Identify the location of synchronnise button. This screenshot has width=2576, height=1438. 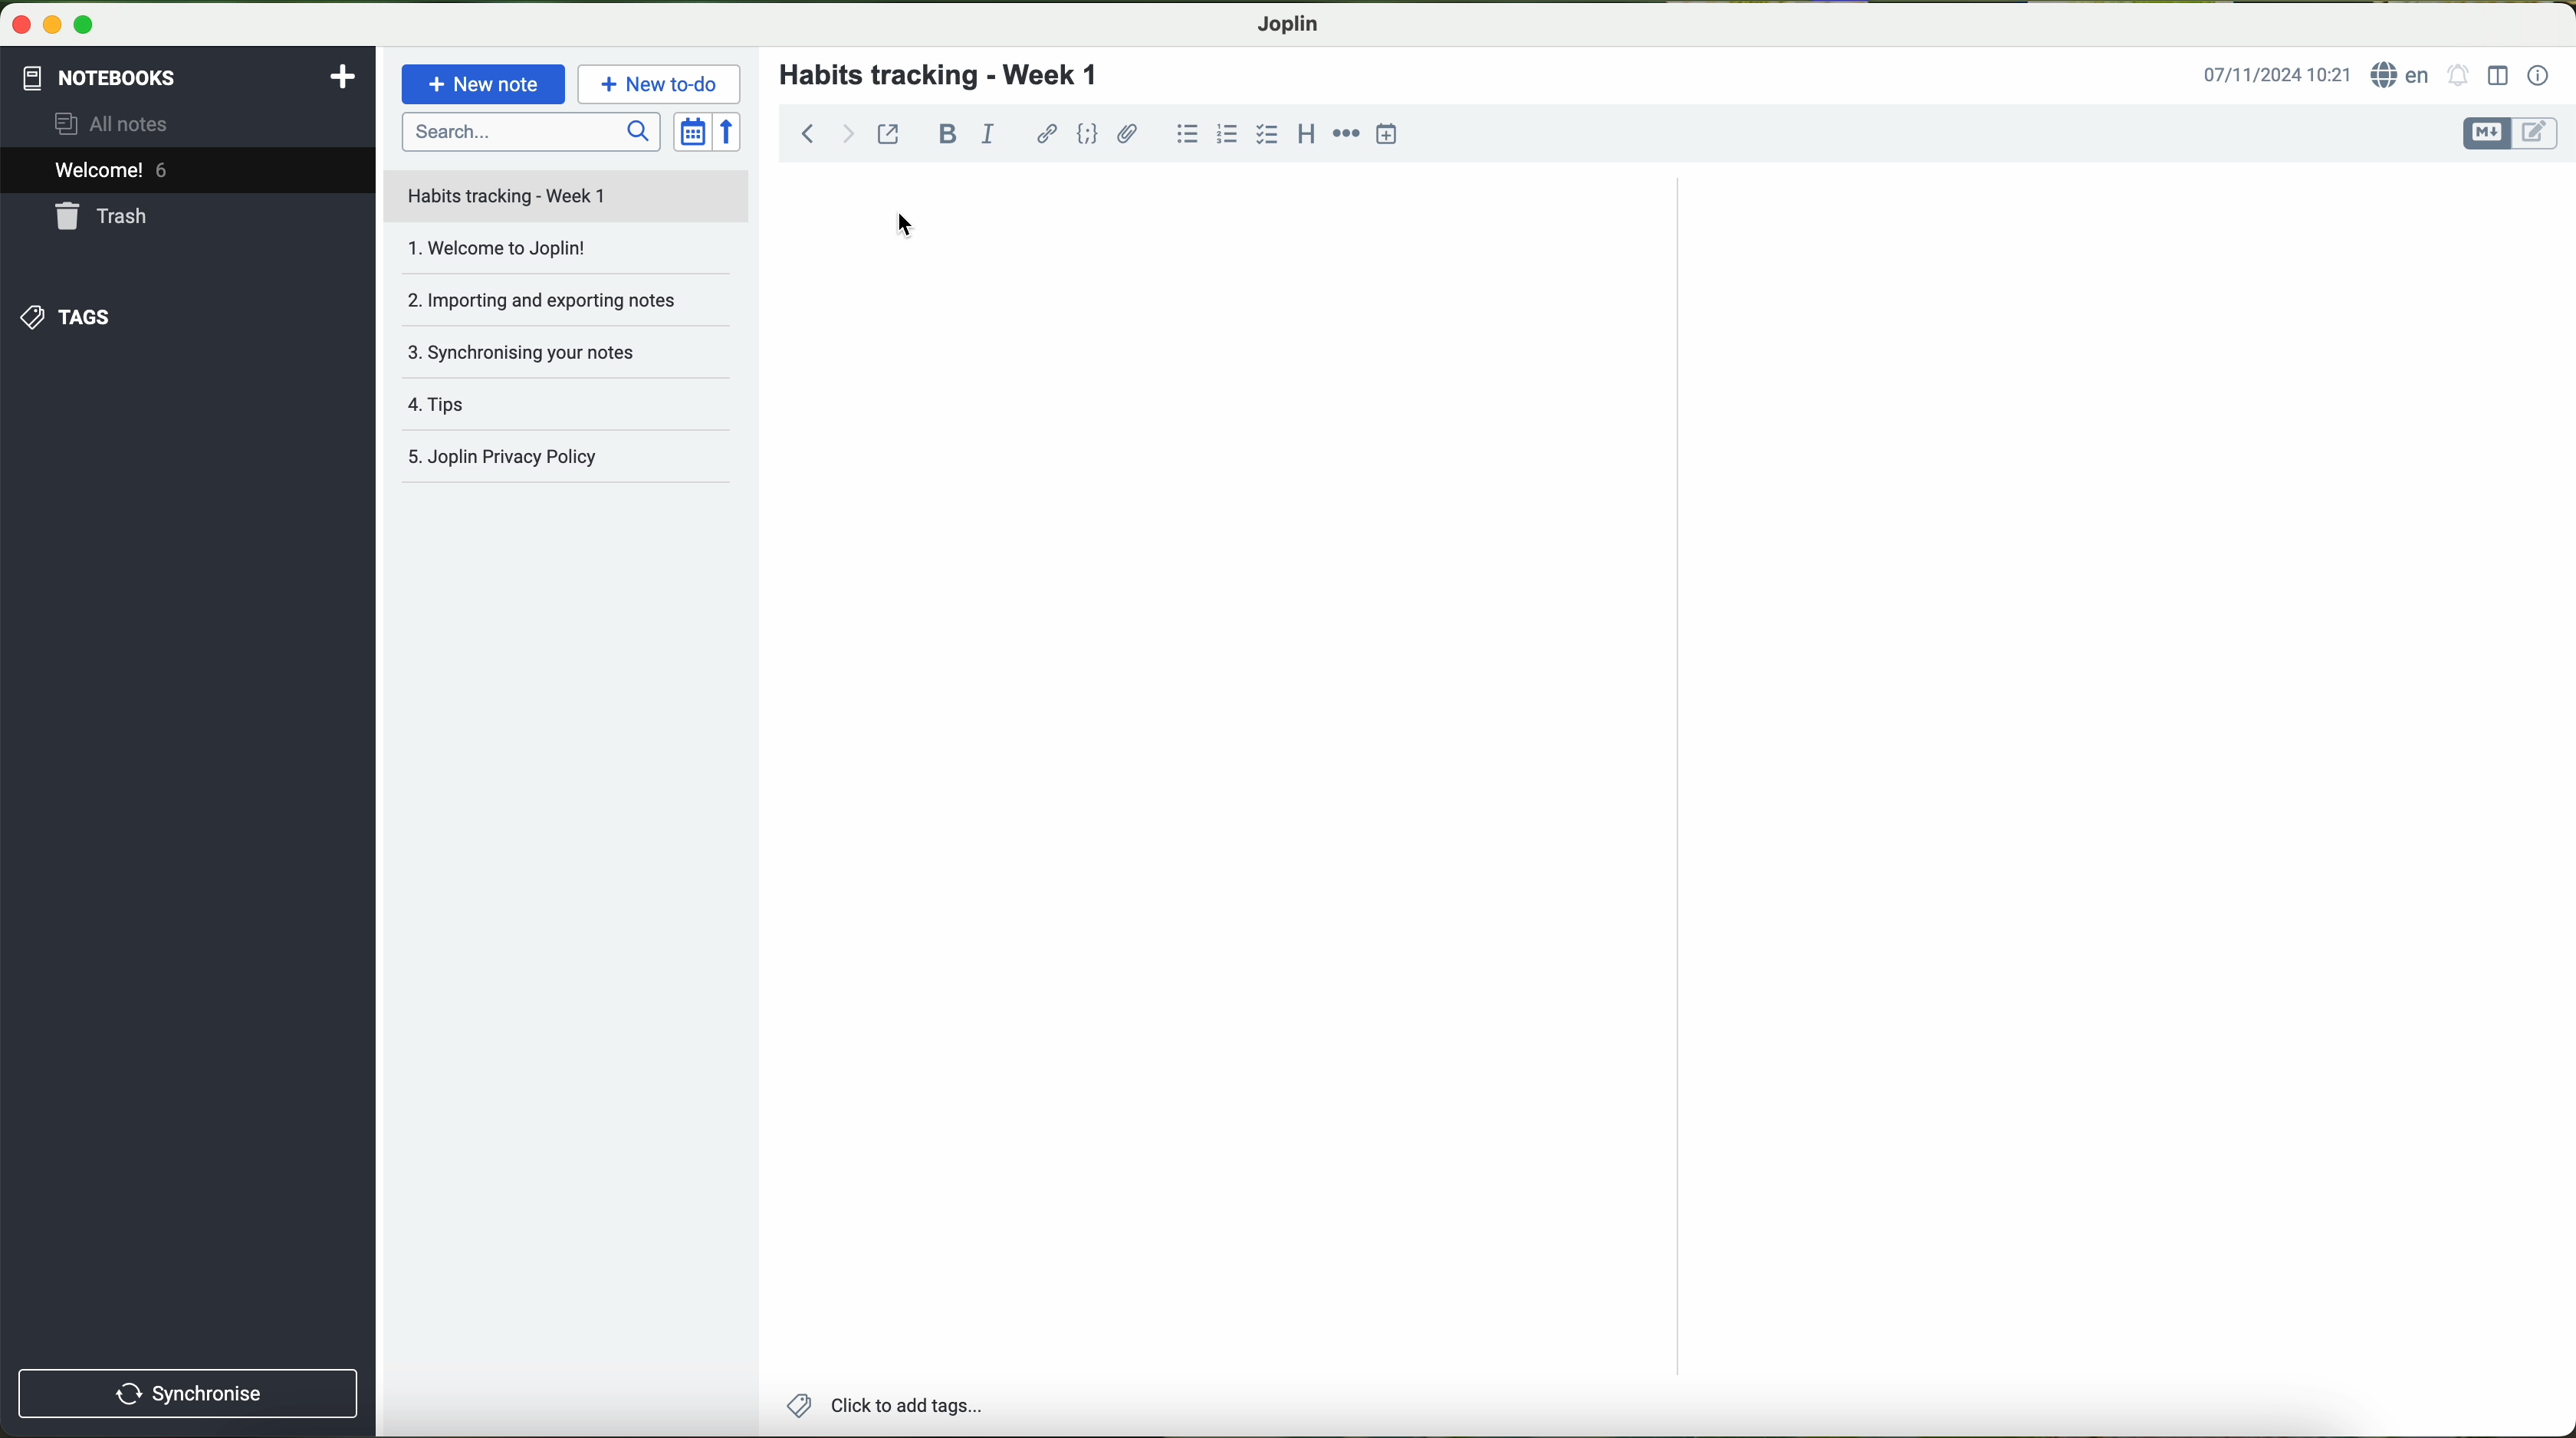
(185, 1395).